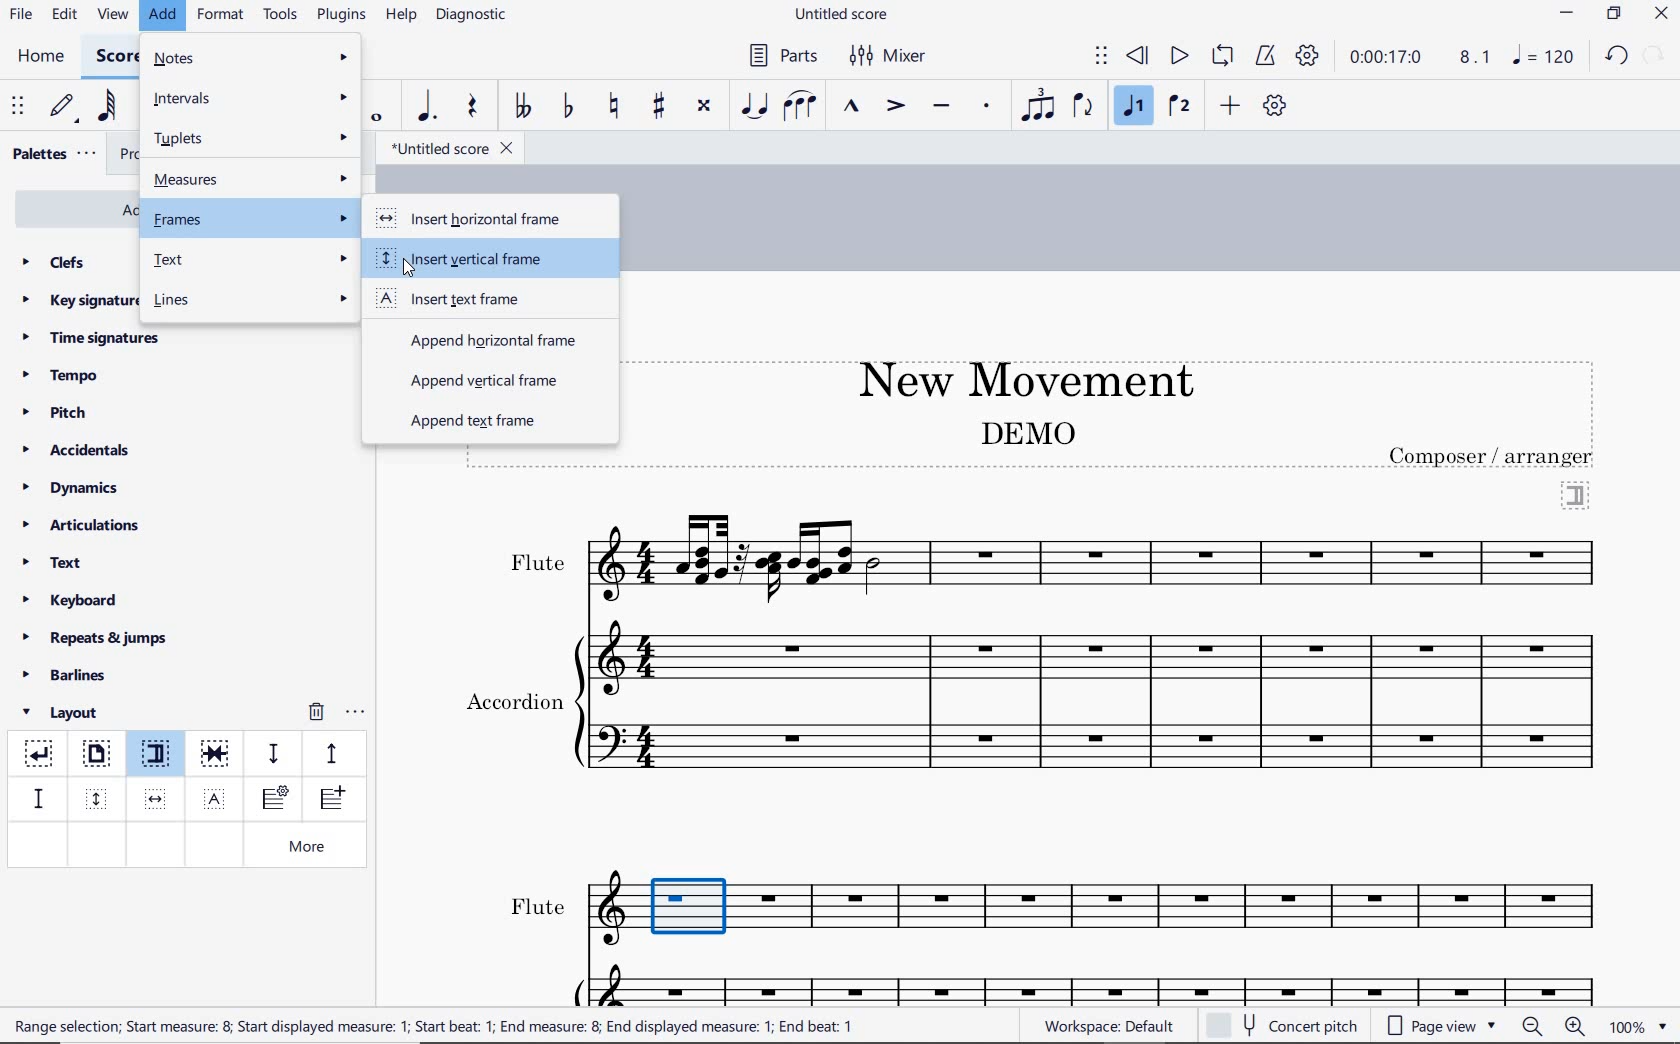  I want to click on clefs, so click(55, 262).